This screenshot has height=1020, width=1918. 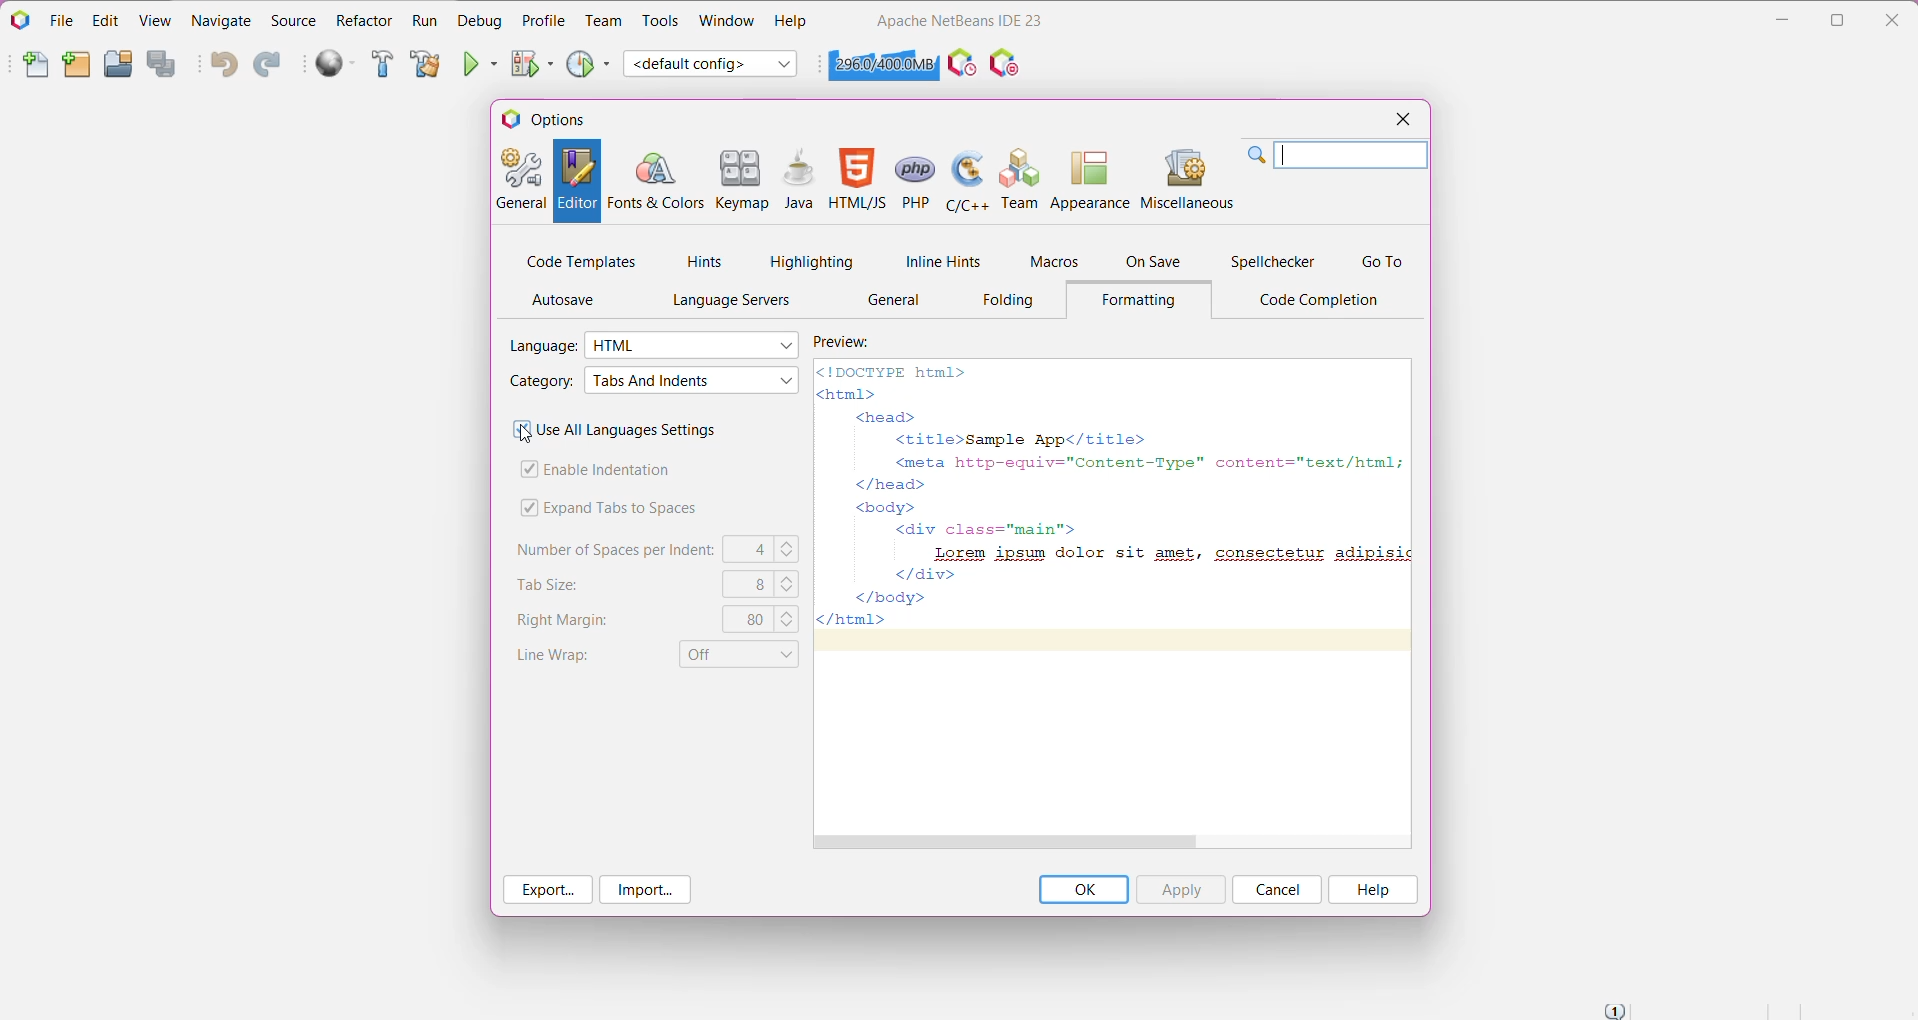 I want to click on Macros, so click(x=1052, y=264).